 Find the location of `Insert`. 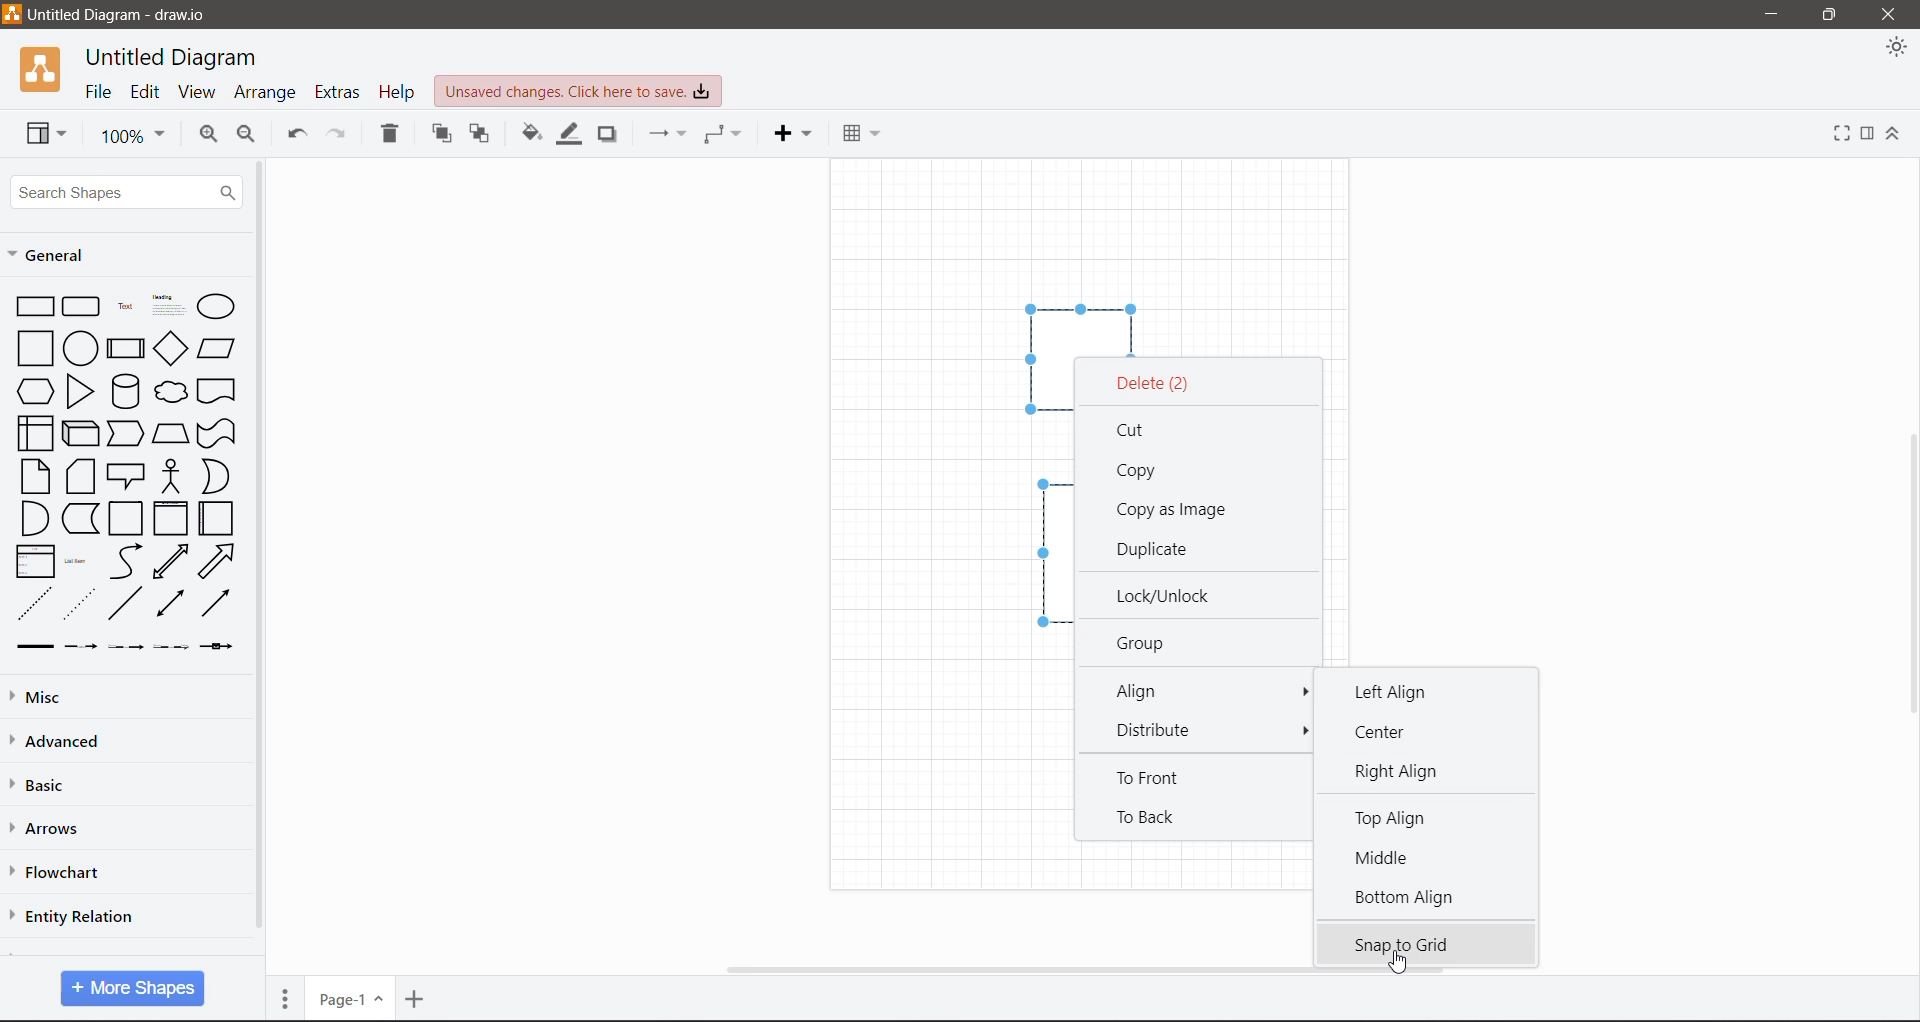

Insert is located at coordinates (792, 134).